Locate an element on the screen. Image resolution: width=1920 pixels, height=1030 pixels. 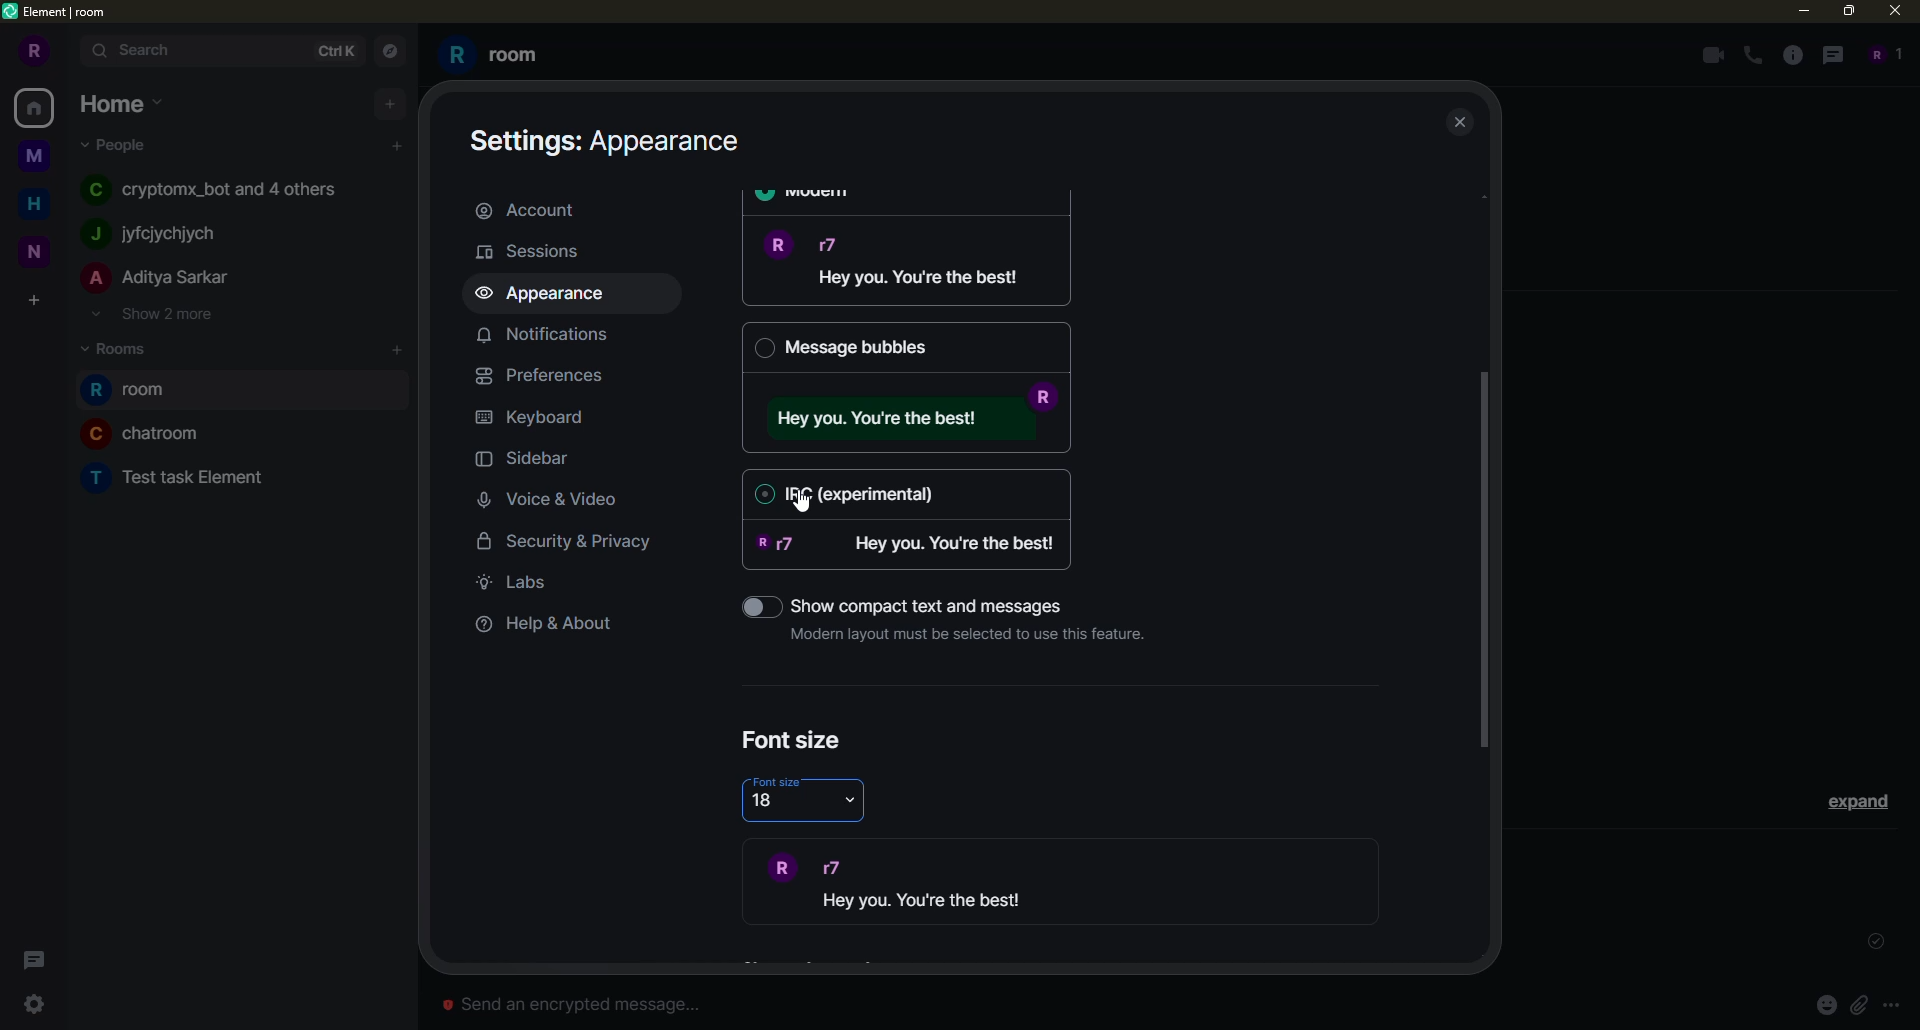
close is located at coordinates (1898, 10).